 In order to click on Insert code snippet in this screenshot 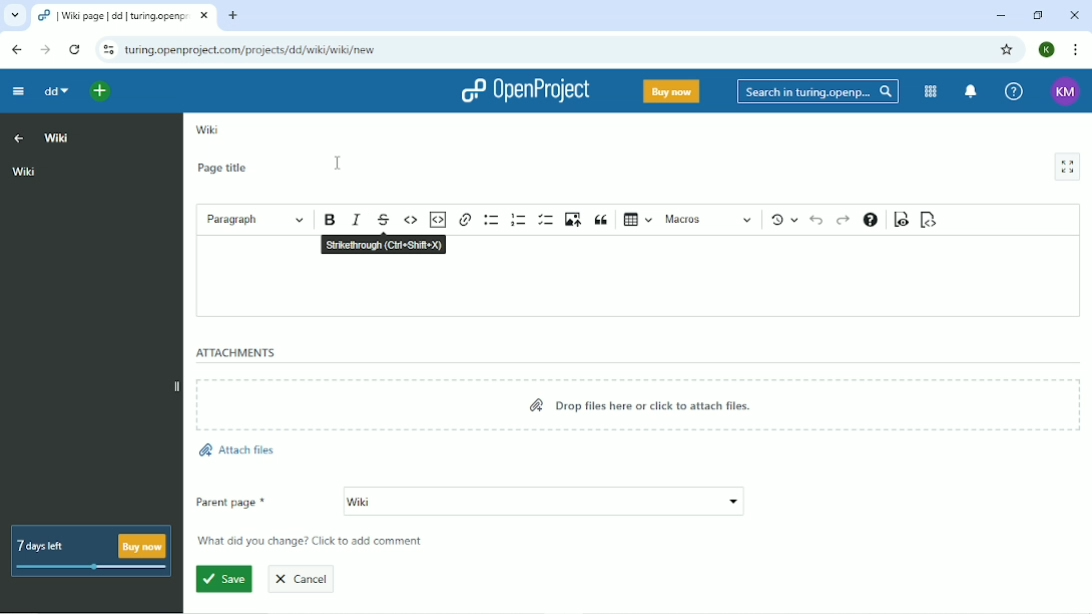, I will do `click(438, 220)`.